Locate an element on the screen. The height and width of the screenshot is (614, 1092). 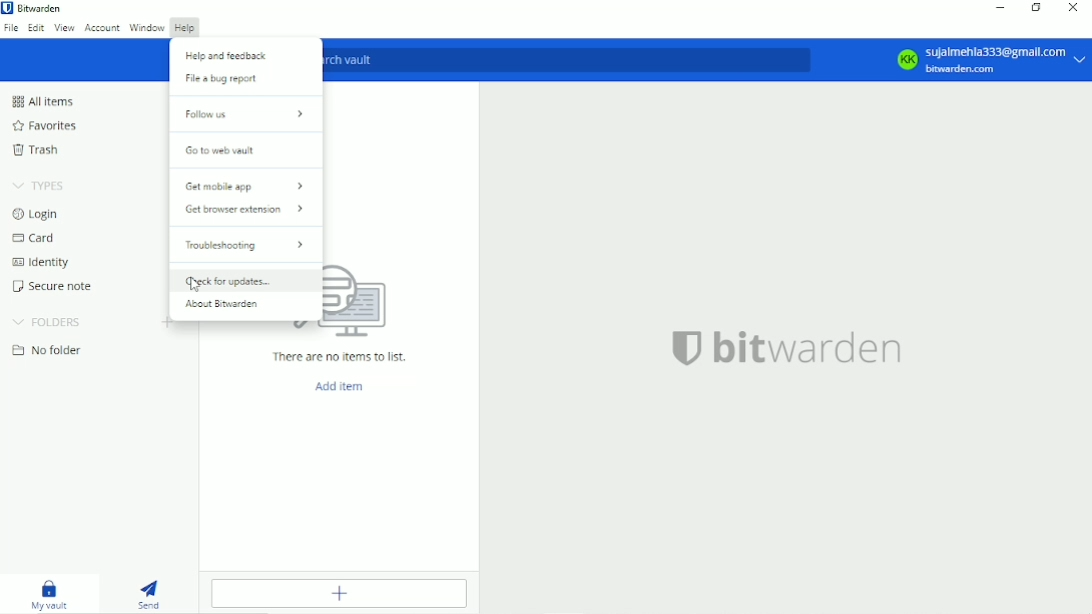
KK is located at coordinates (906, 60).